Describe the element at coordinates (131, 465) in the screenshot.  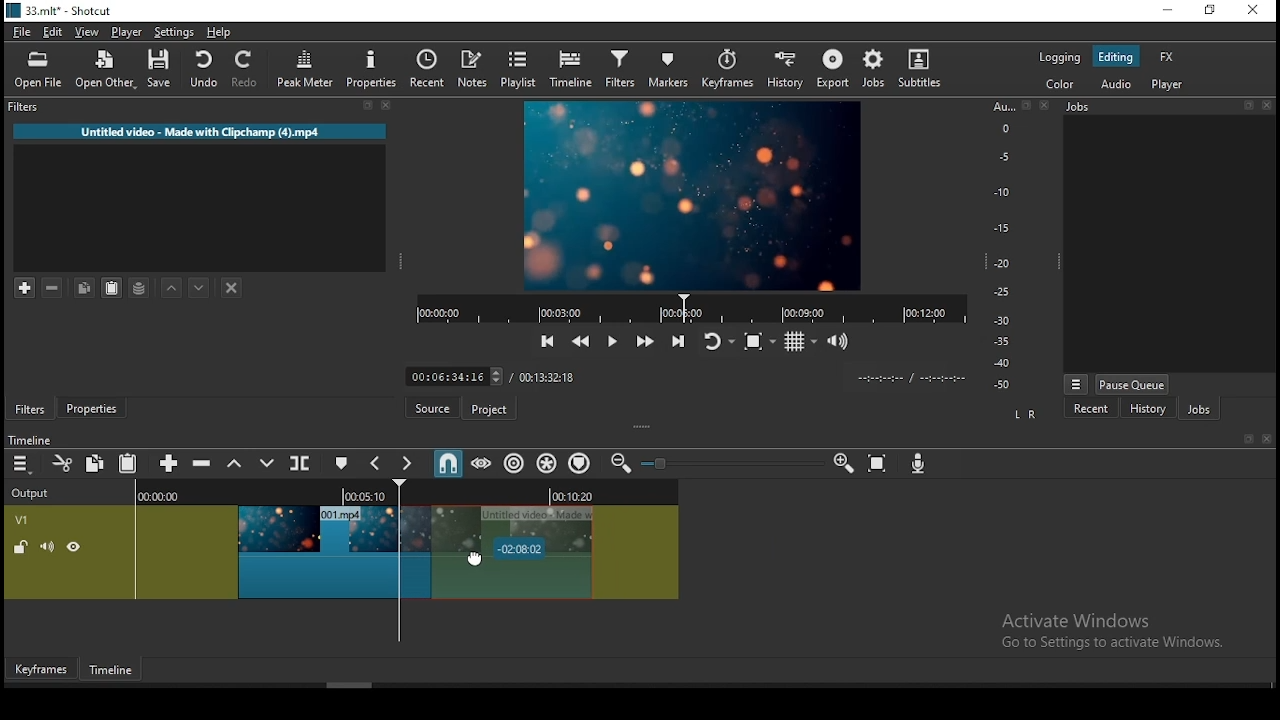
I see `paste` at that location.